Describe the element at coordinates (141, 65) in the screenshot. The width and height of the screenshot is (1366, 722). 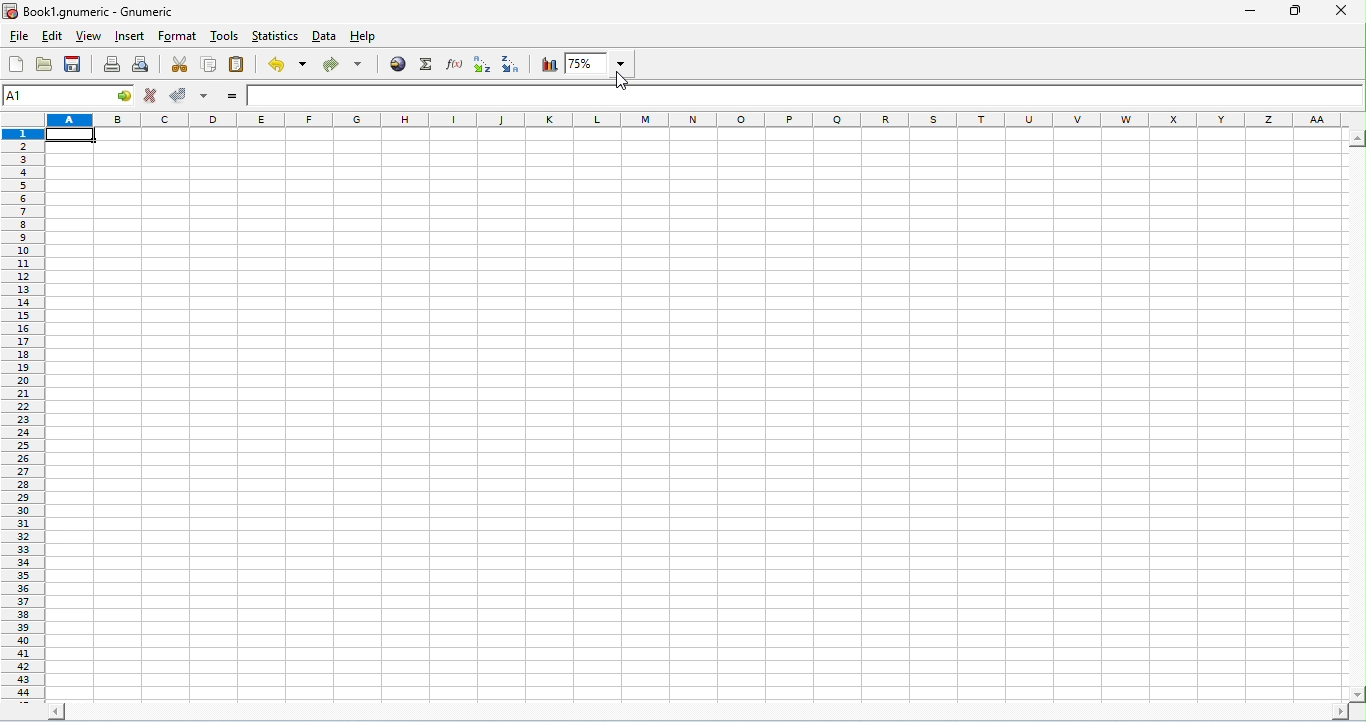
I see `print preview` at that location.